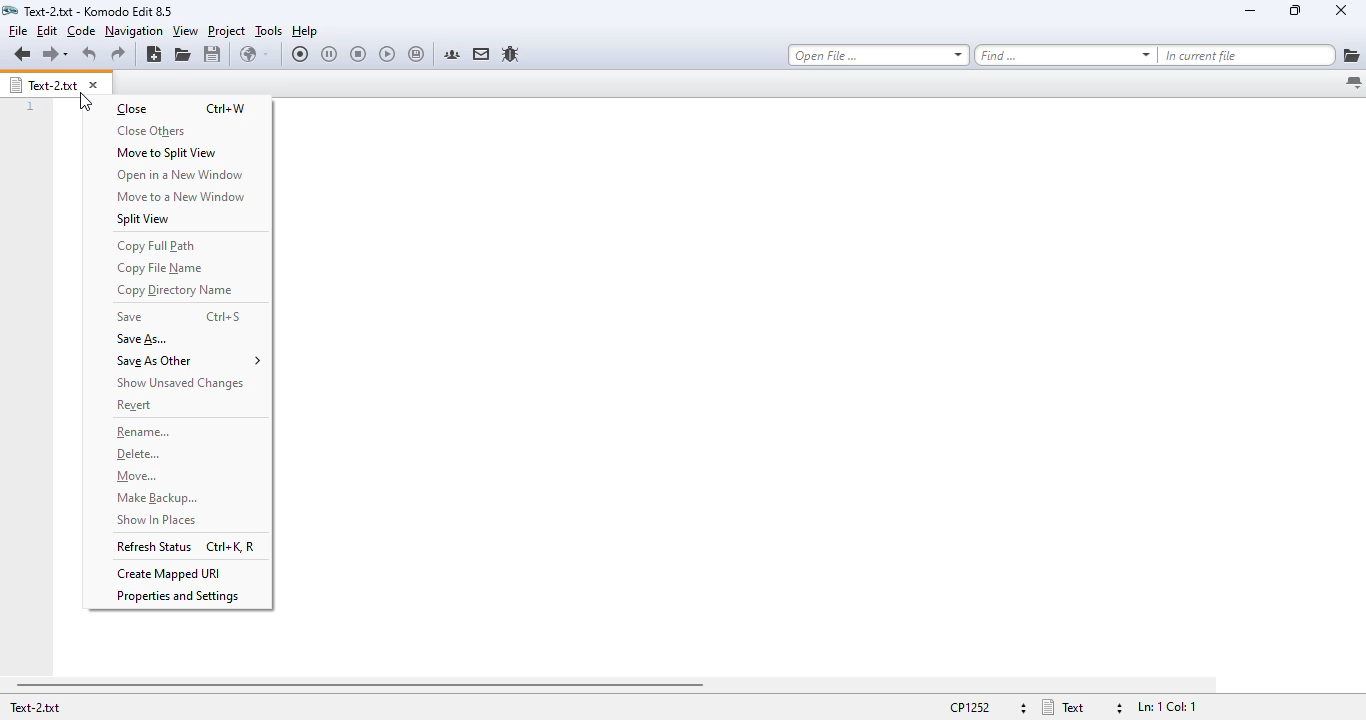  Describe the element at coordinates (213, 54) in the screenshot. I see `save file` at that location.